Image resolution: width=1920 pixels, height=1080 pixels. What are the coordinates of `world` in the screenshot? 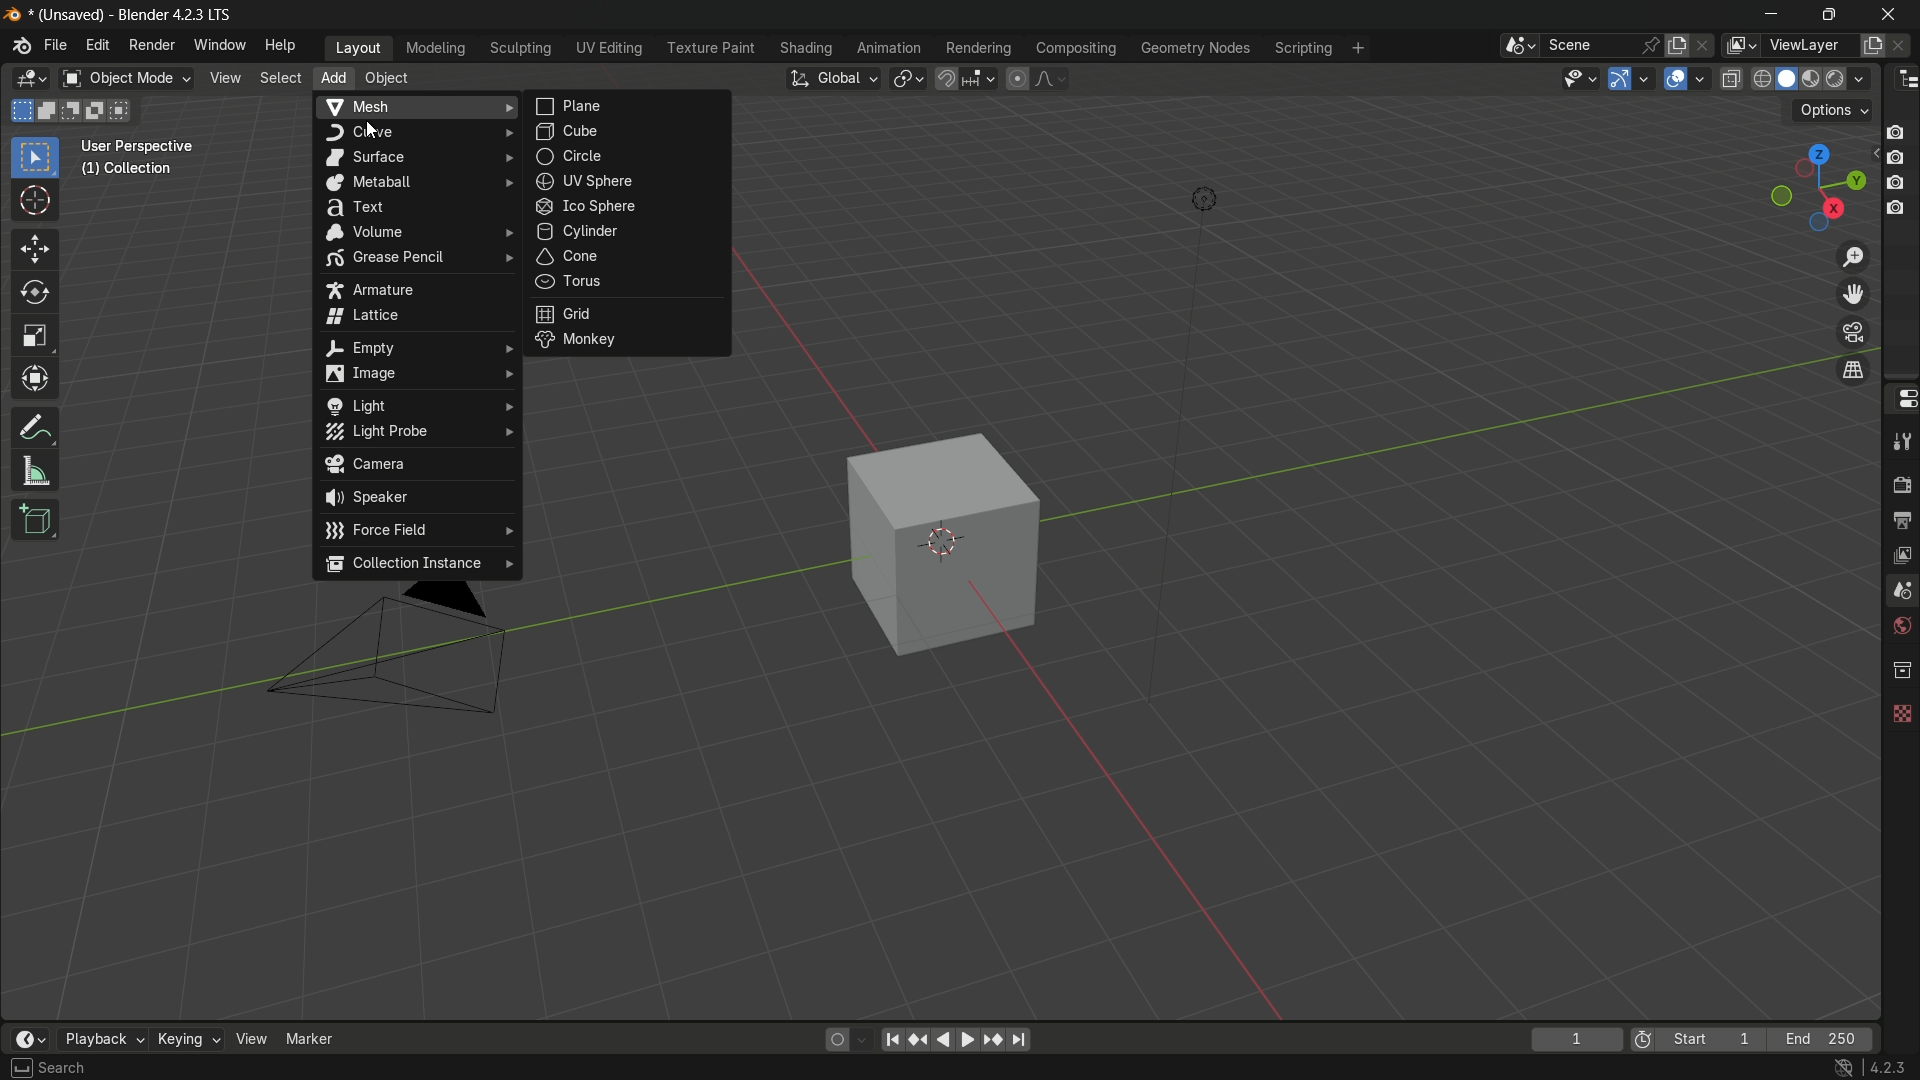 It's located at (1900, 628).